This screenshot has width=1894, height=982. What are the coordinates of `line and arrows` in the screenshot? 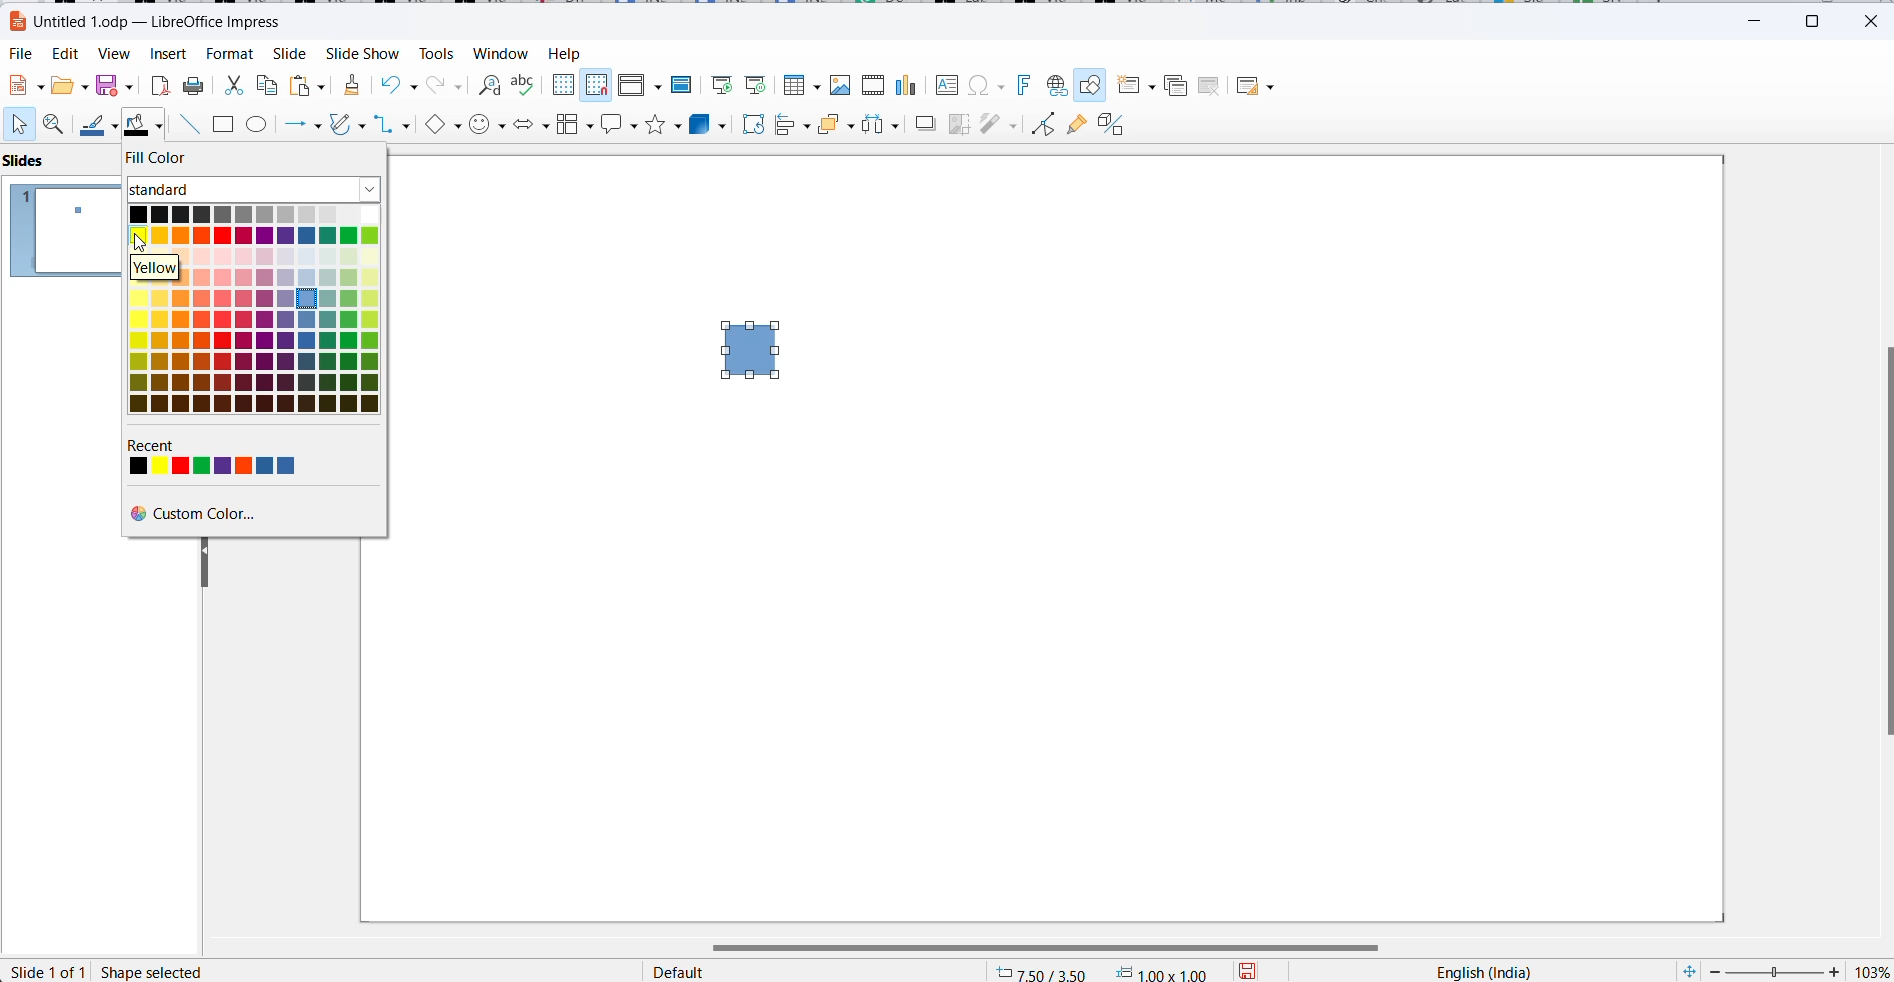 It's located at (305, 126).